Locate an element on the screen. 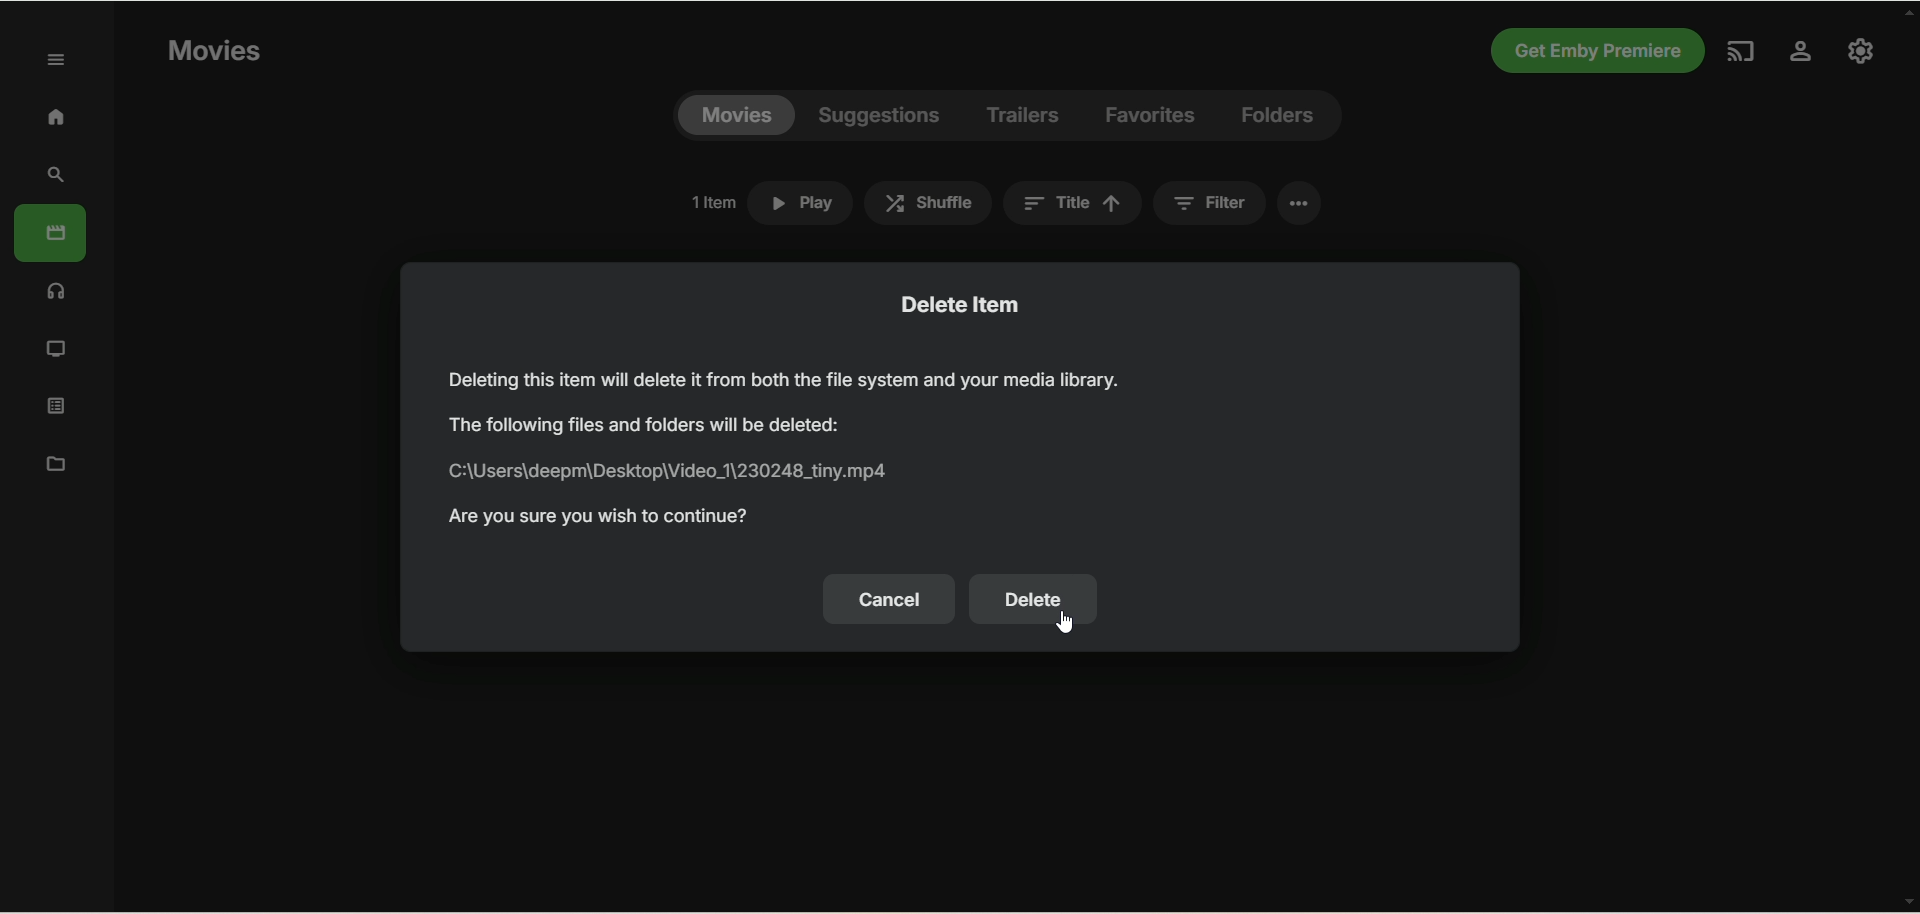 This screenshot has width=1920, height=914. TV shows is located at coordinates (57, 350).